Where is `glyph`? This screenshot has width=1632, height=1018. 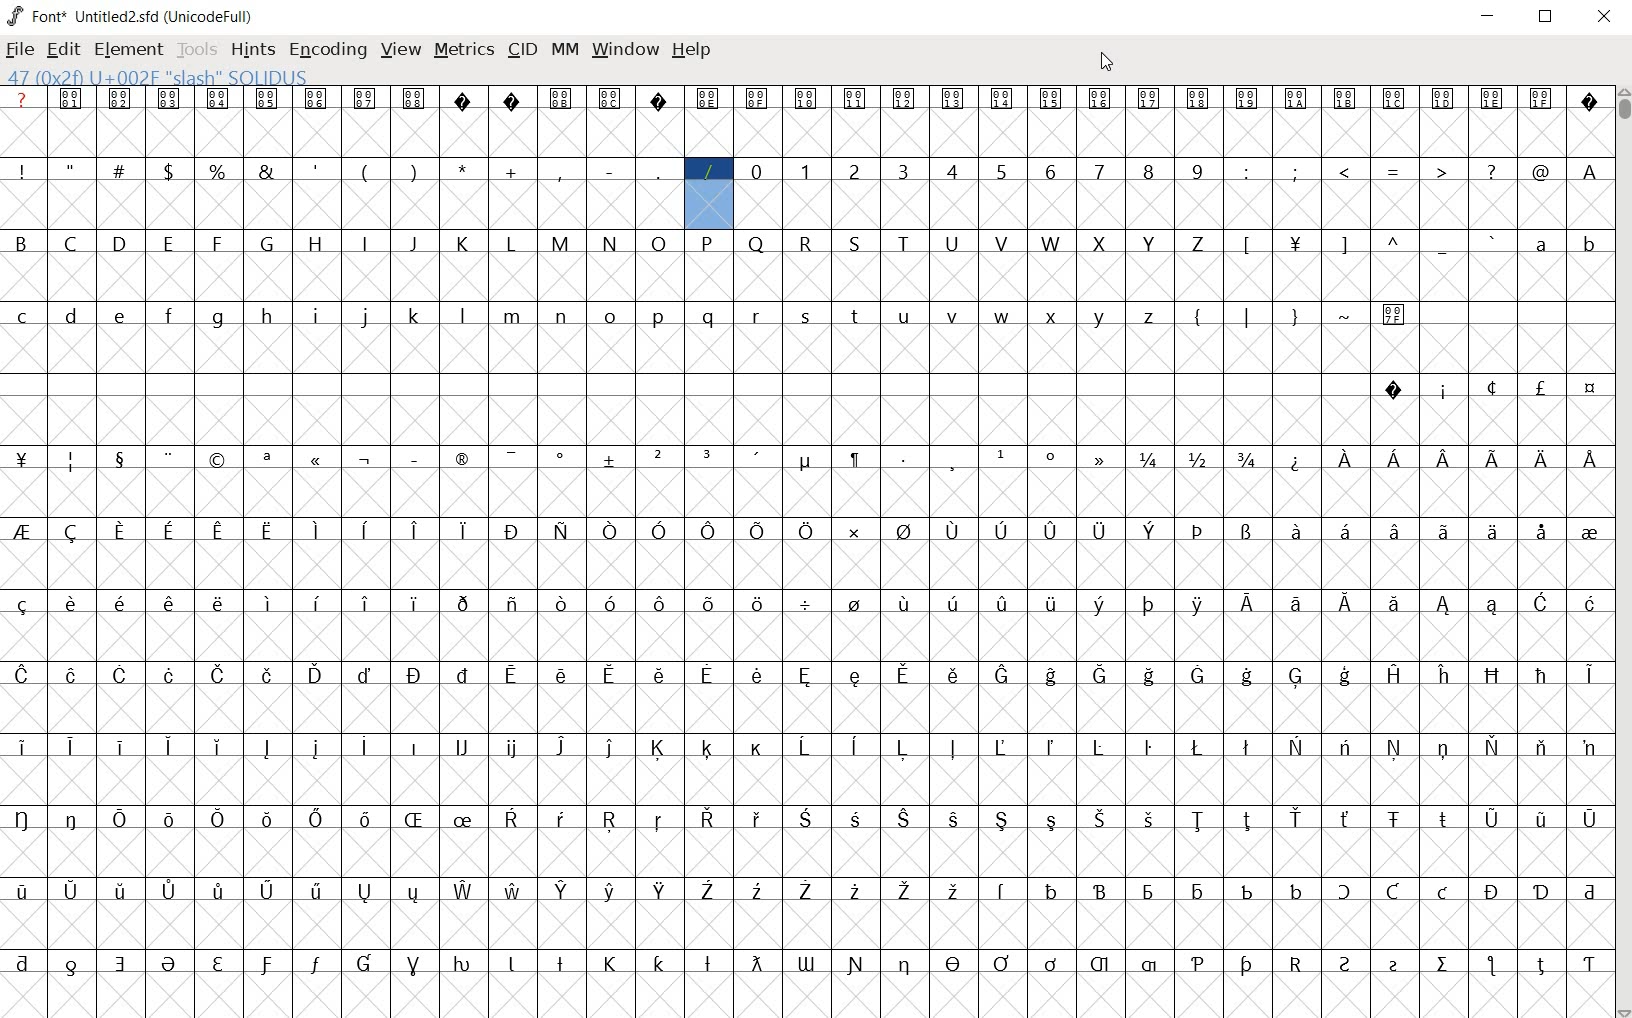
glyph is located at coordinates (558, 172).